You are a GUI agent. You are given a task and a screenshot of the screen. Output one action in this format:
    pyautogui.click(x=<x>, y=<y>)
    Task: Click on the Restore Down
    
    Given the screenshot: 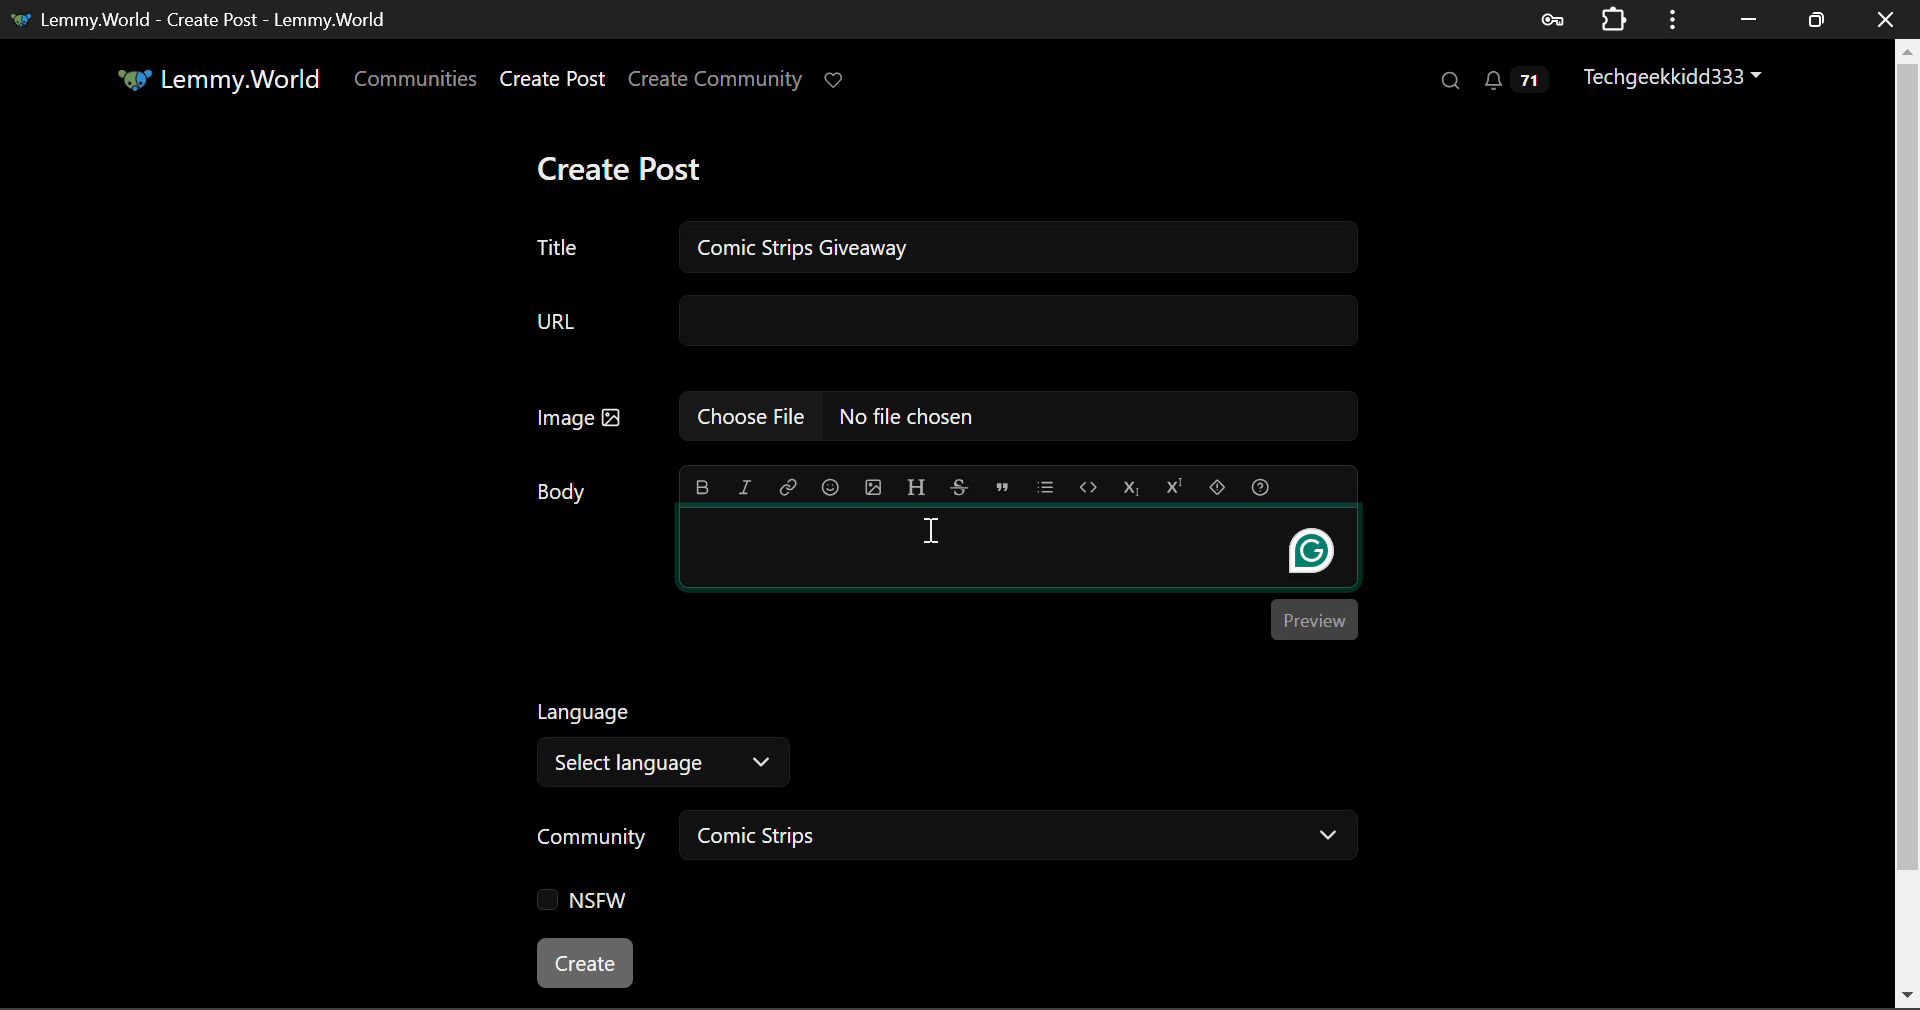 What is the action you would take?
    pyautogui.click(x=1748, y=18)
    